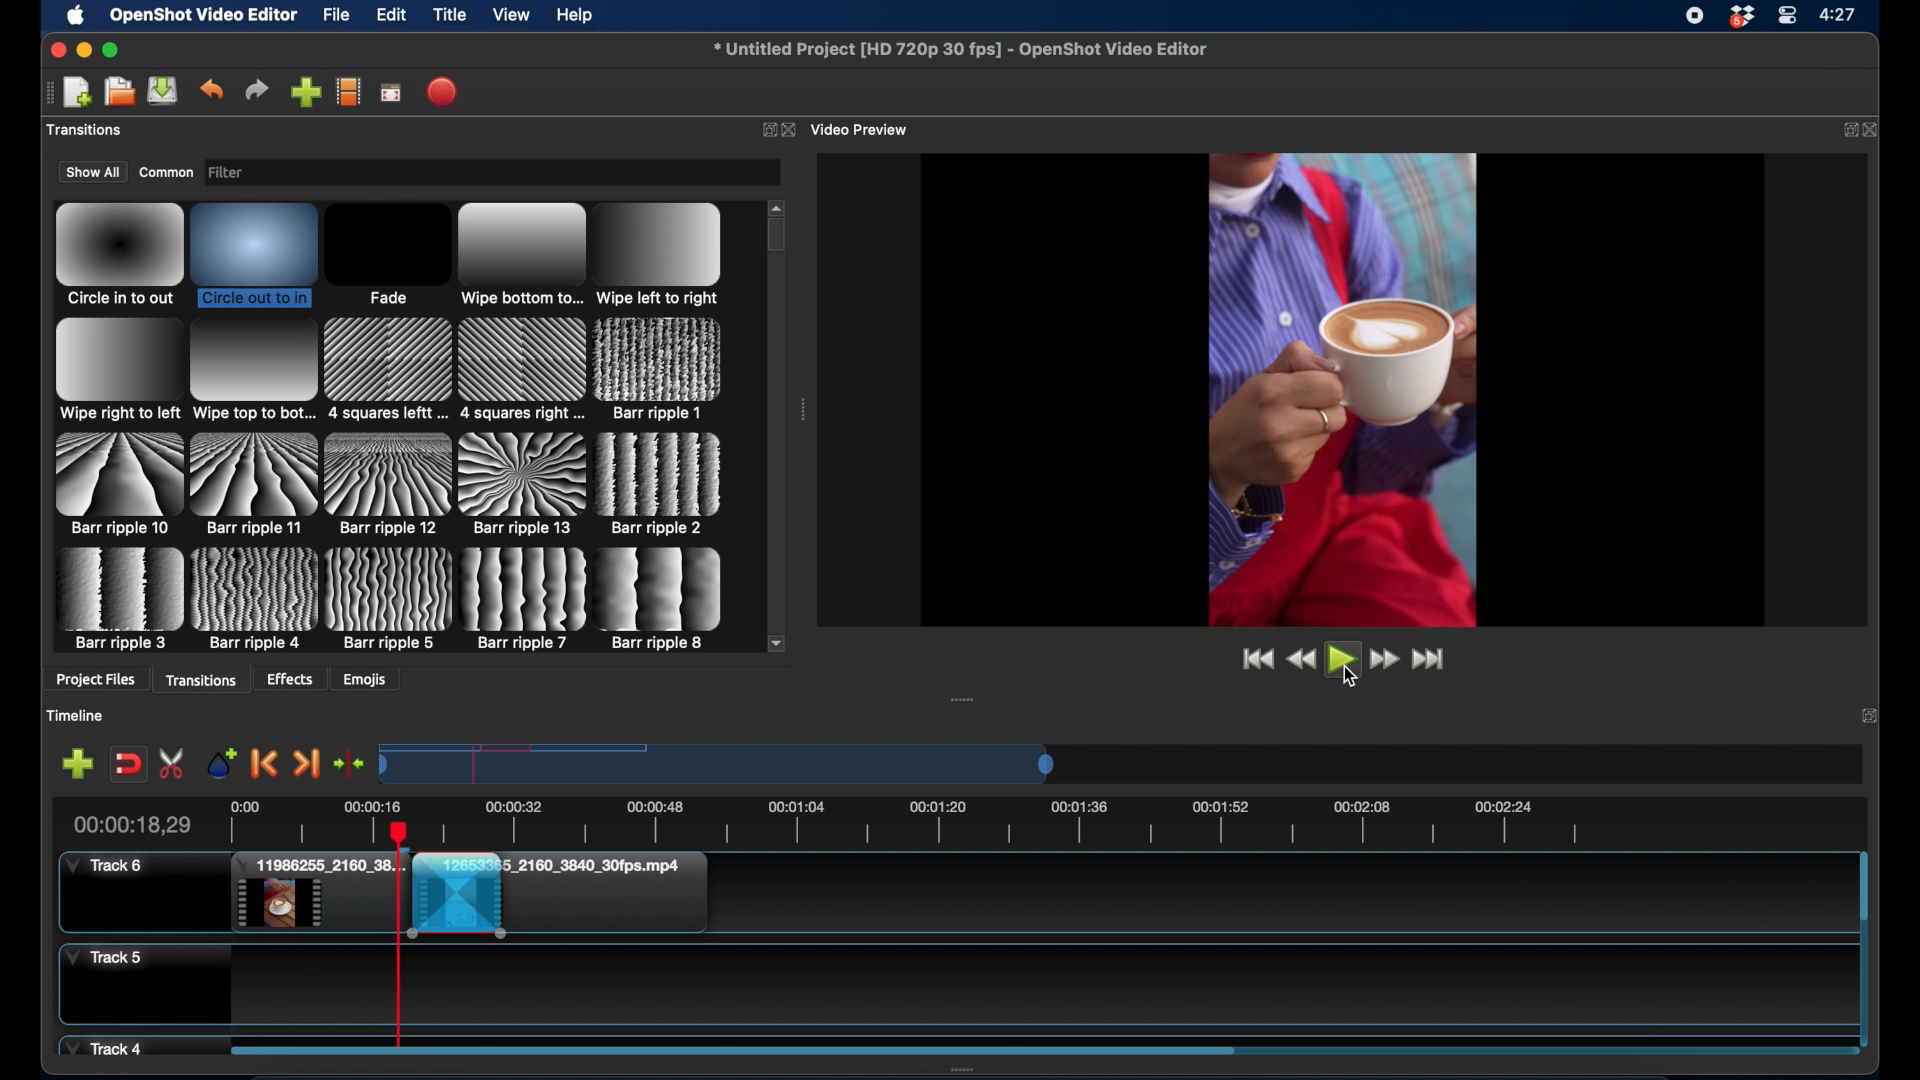  Describe the element at coordinates (1875, 129) in the screenshot. I see `close` at that location.